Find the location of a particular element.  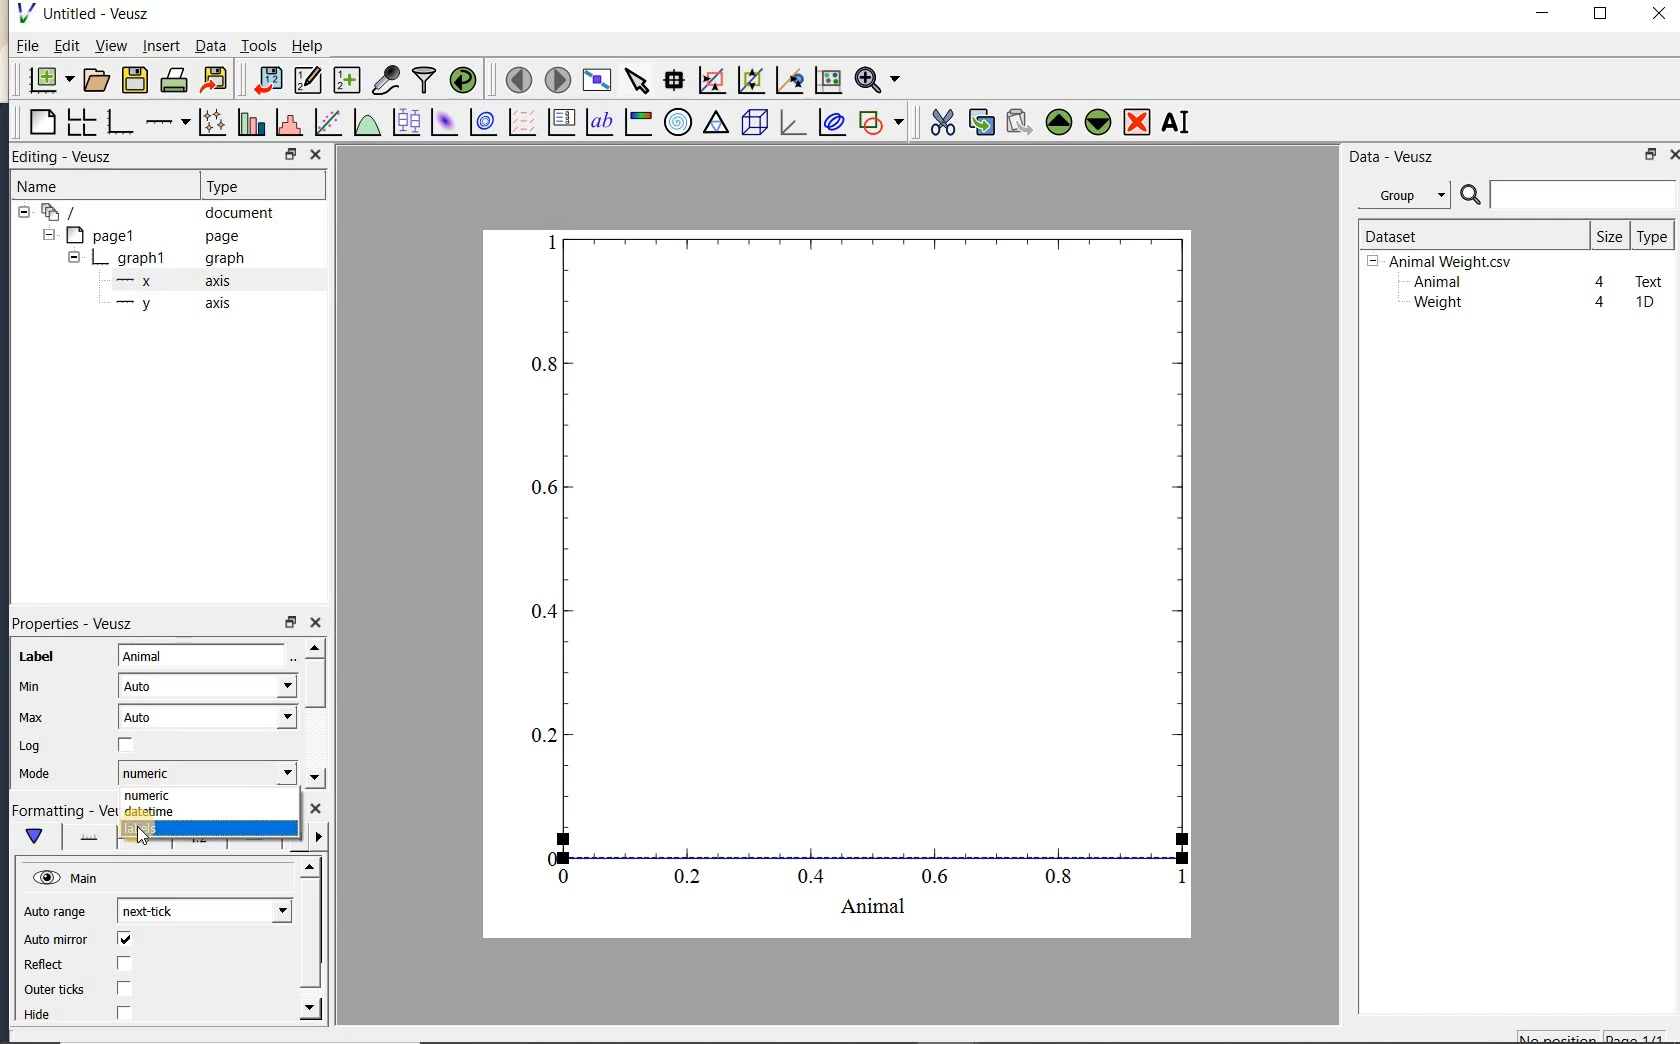

search datasets is located at coordinates (1568, 195).